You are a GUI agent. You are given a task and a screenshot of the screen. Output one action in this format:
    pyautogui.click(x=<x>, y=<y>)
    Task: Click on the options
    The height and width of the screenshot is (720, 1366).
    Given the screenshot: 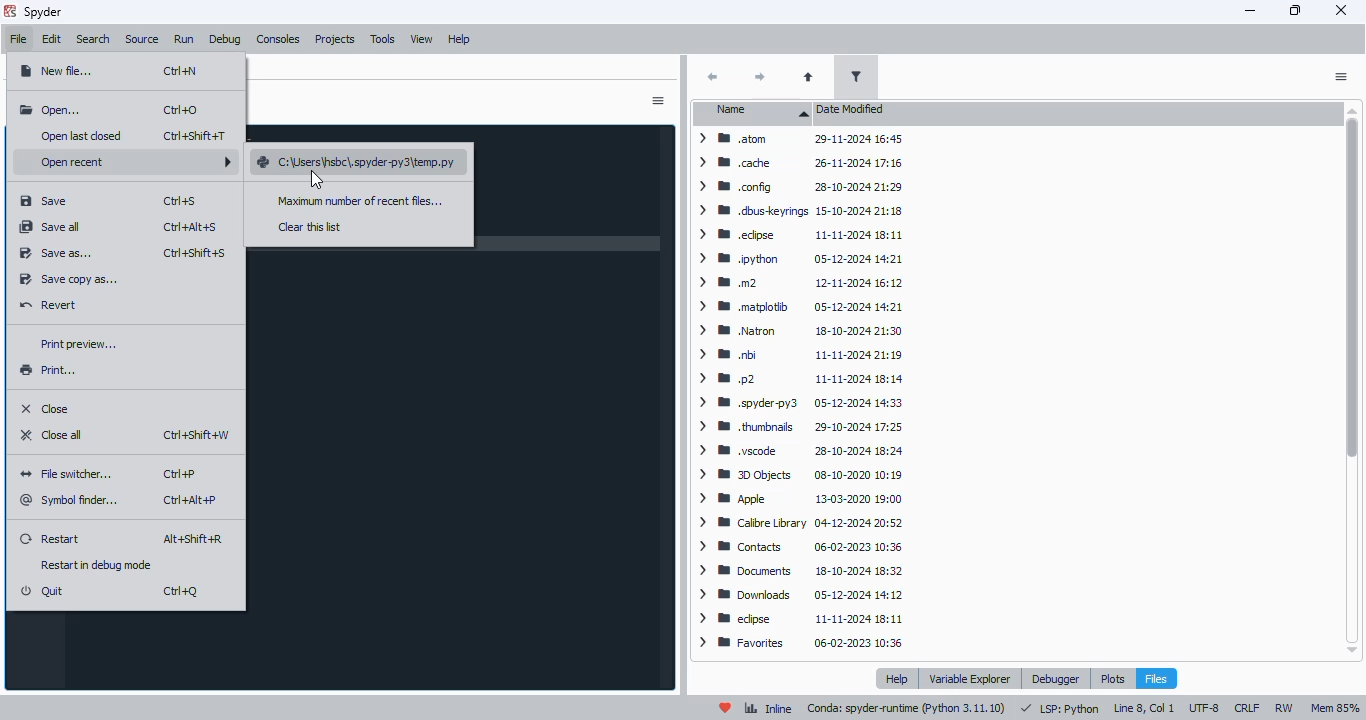 What is the action you would take?
    pyautogui.click(x=657, y=101)
    